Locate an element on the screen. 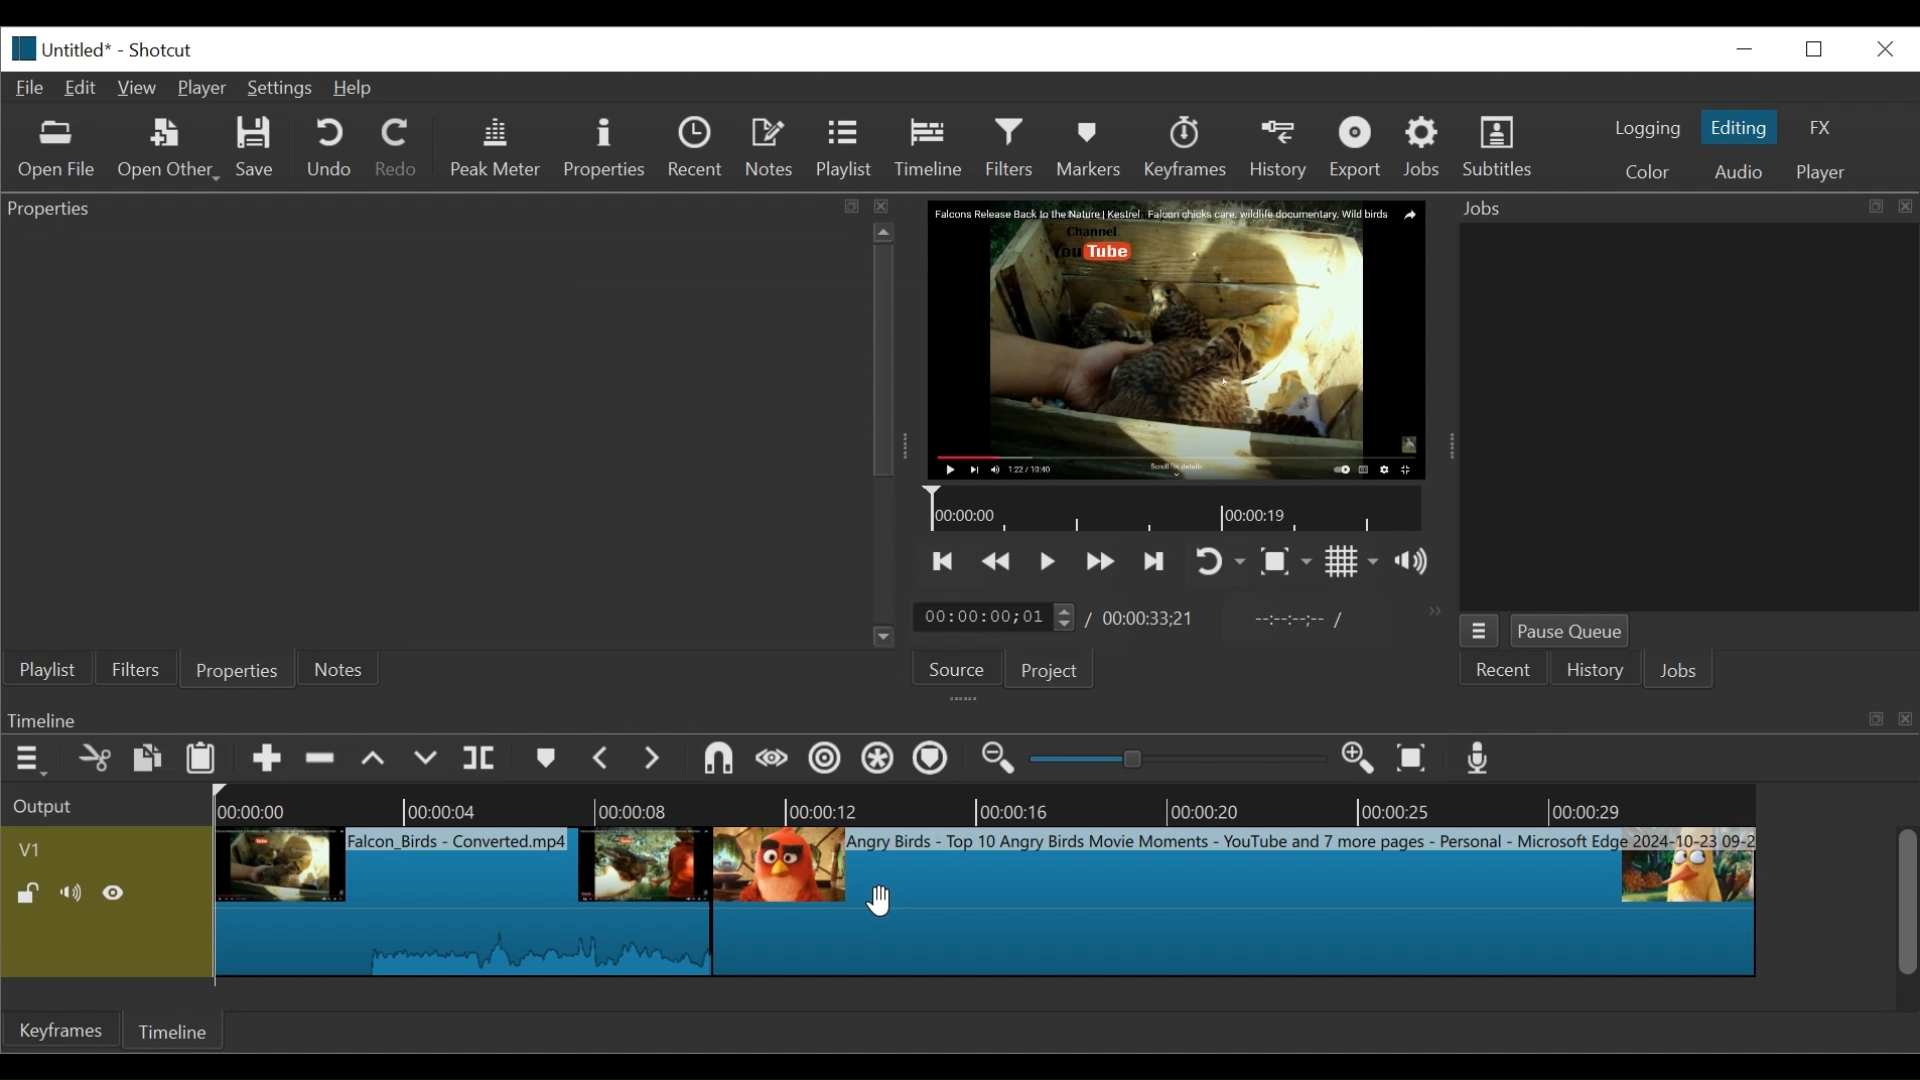  Ripple is located at coordinates (824, 759).